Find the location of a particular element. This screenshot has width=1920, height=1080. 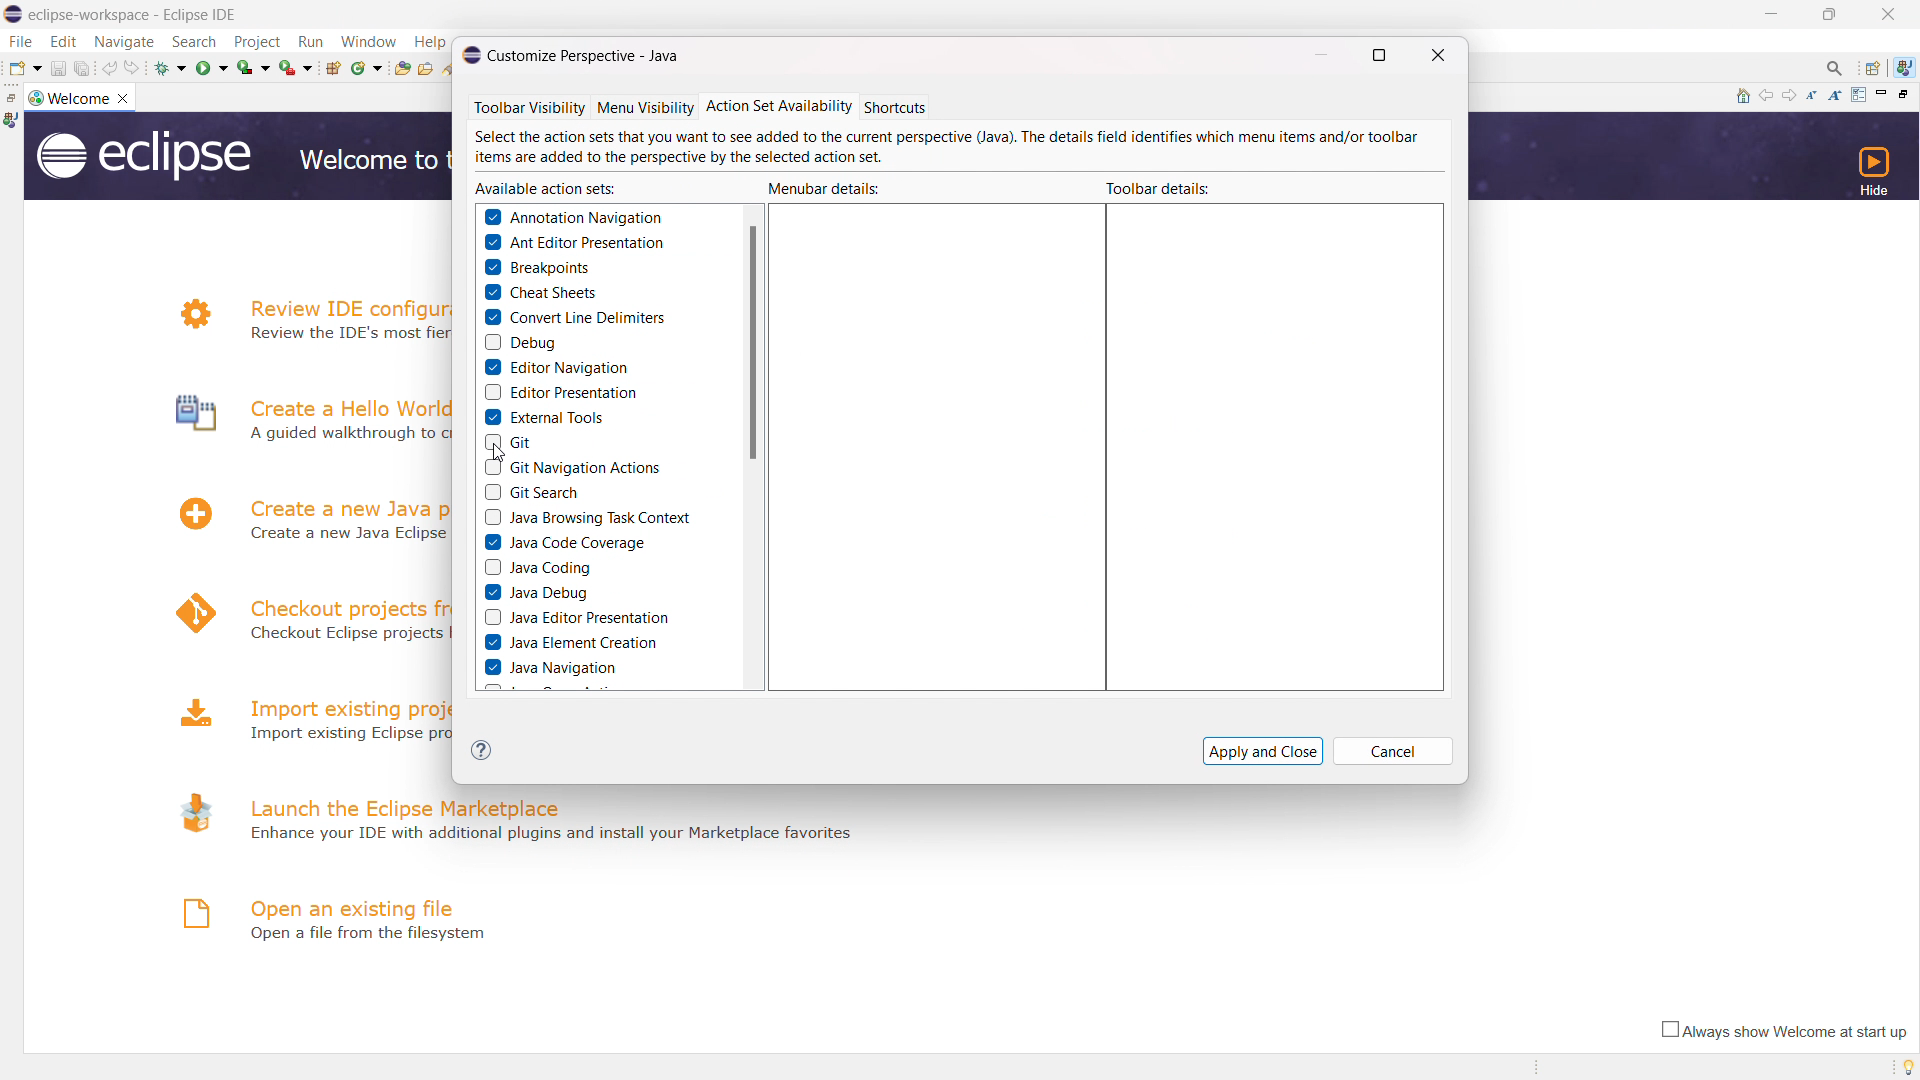

launch the eclipse marketplace is located at coordinates (406, 804).